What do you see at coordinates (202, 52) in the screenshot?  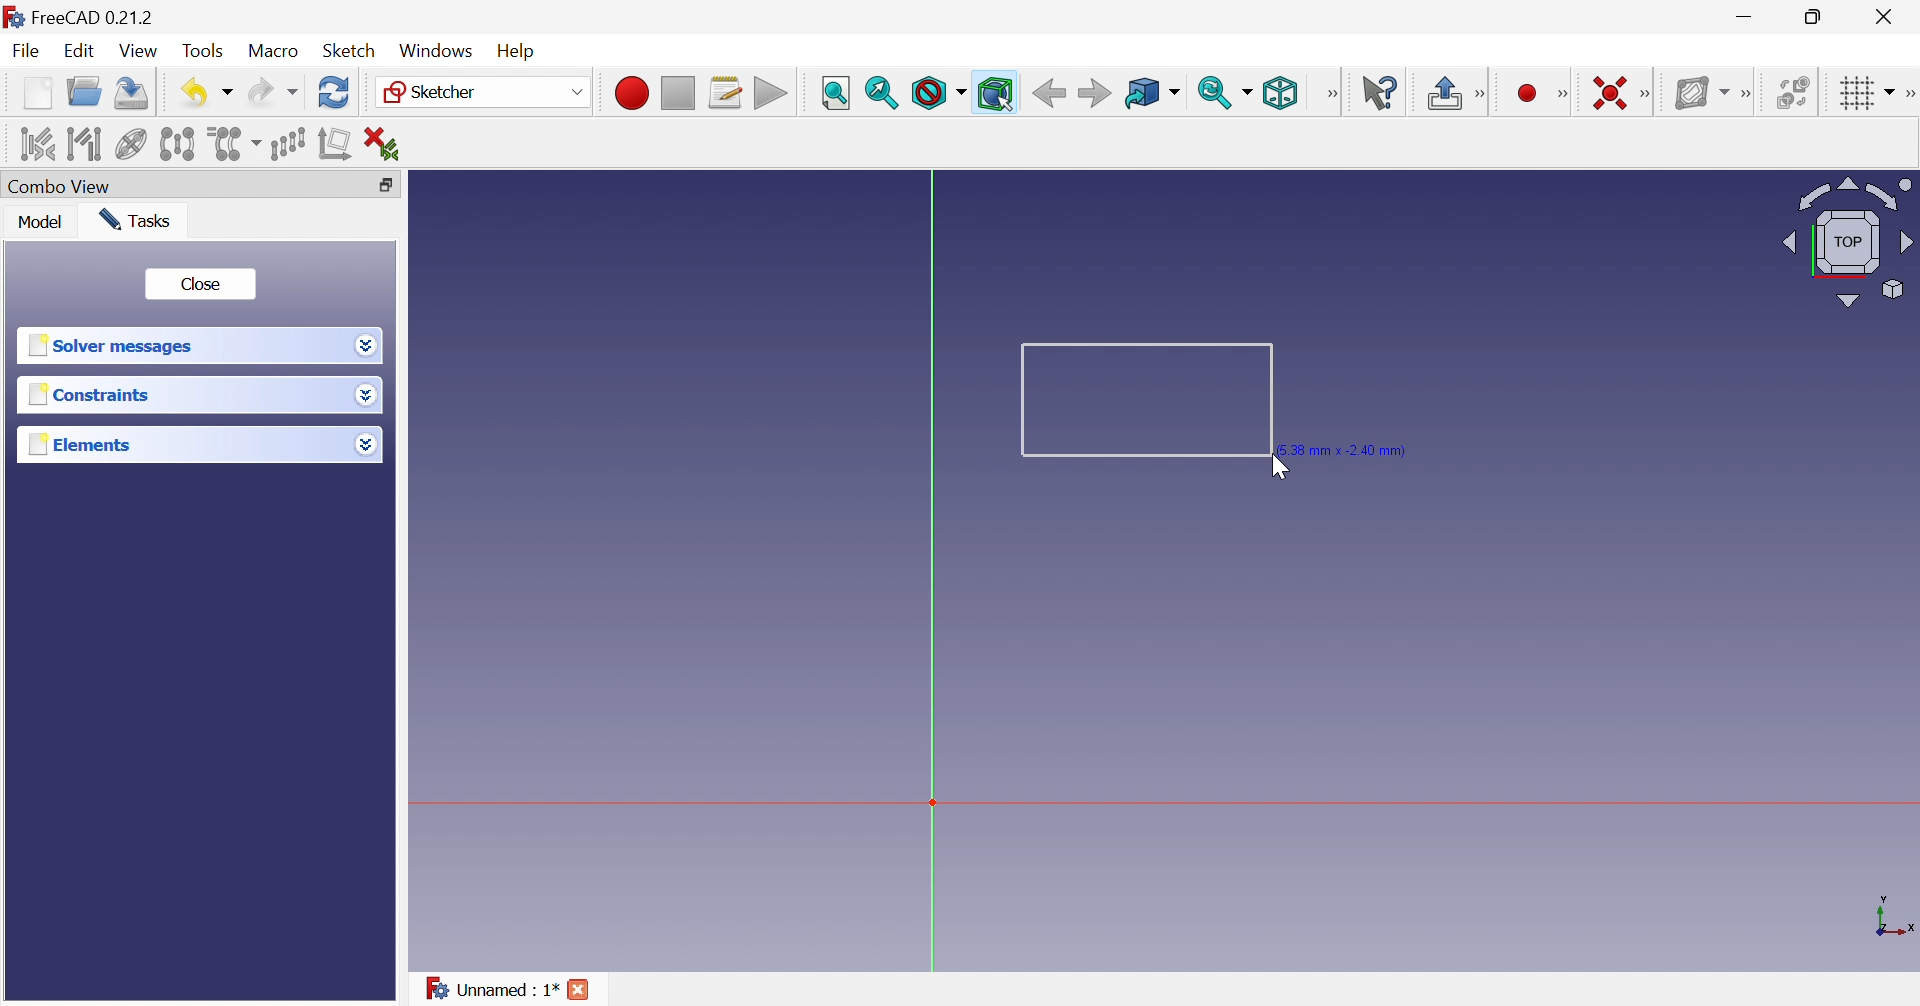 I see `Tools` at bounding box center [202, 52].